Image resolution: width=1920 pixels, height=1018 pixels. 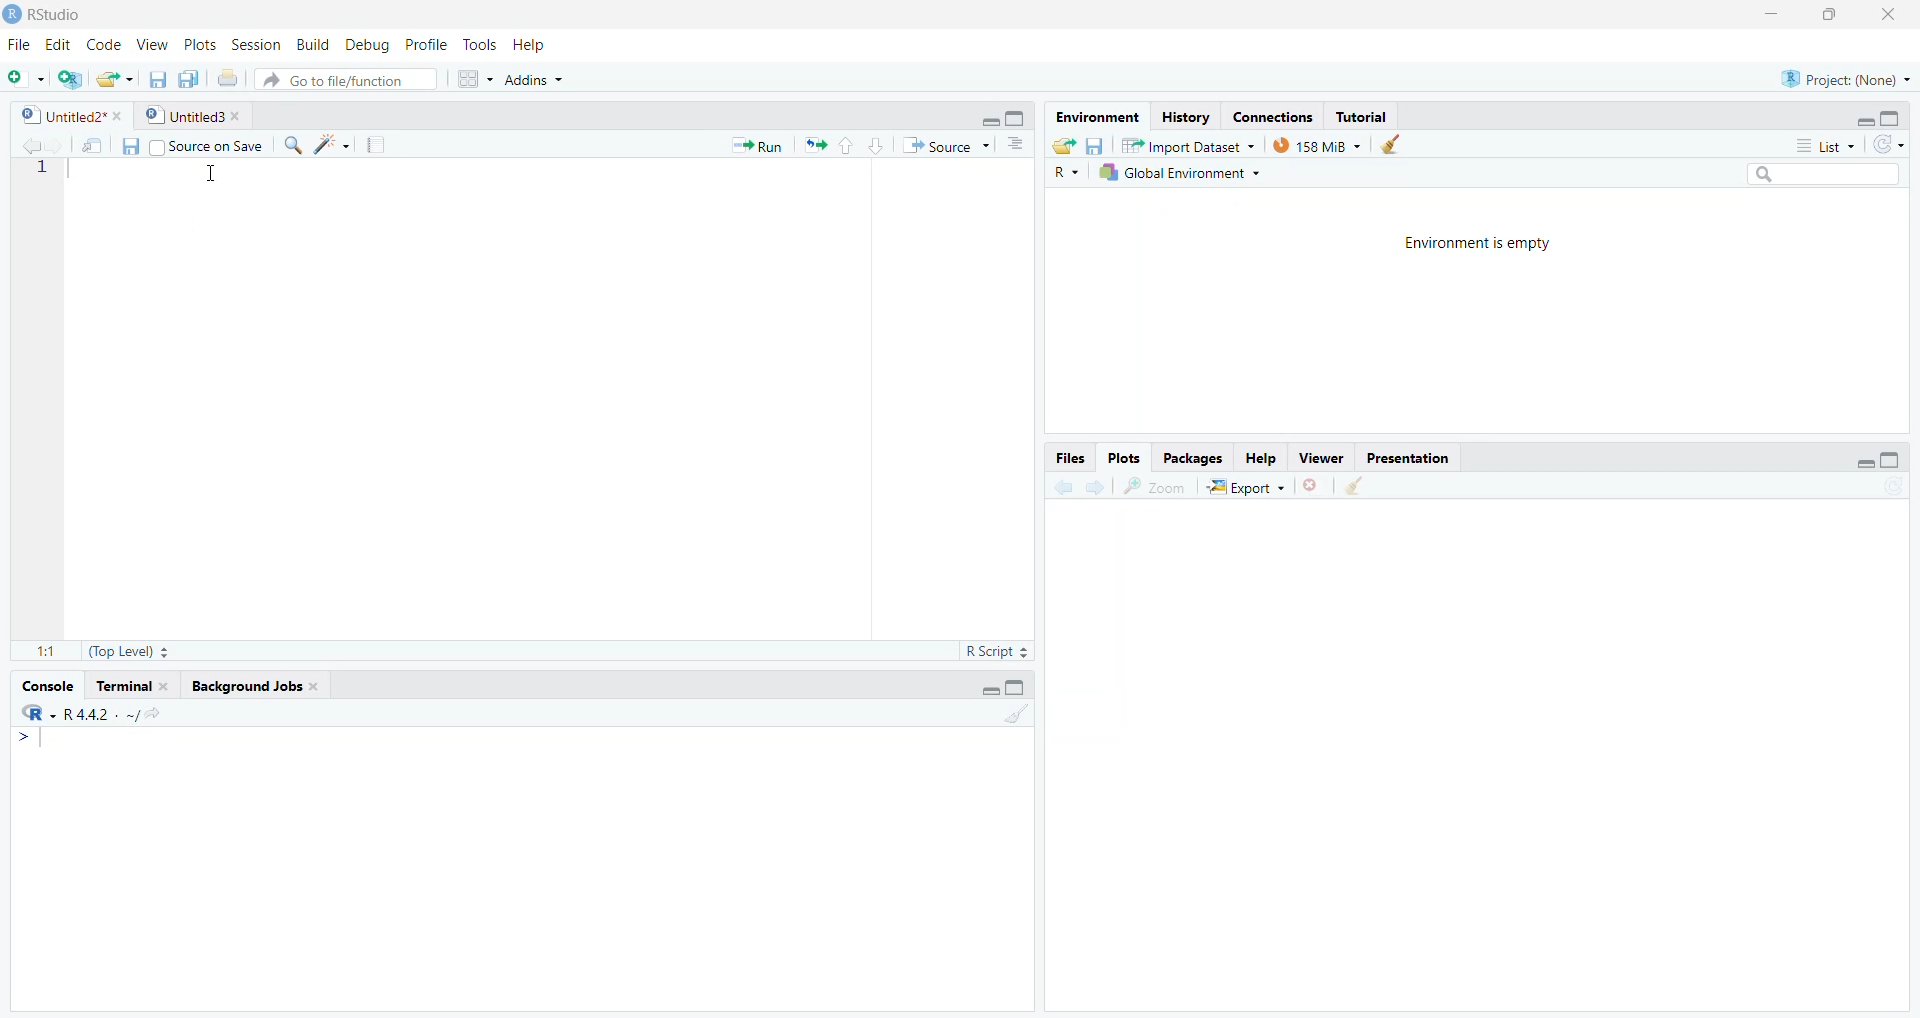 I want to click on ) | Untitled3, so click(x=196, y=115).